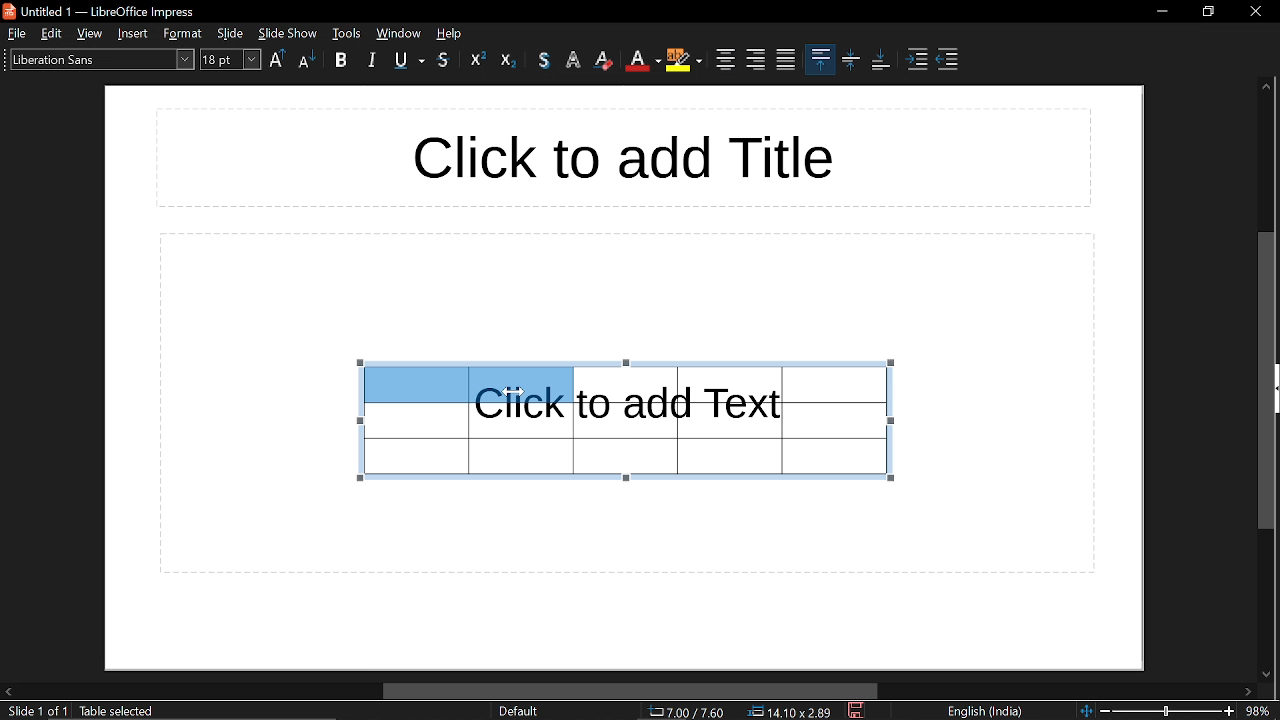 Image resolution: width=1280 pixels, height=720 pixels. I want to click on format, so click(183, 34).